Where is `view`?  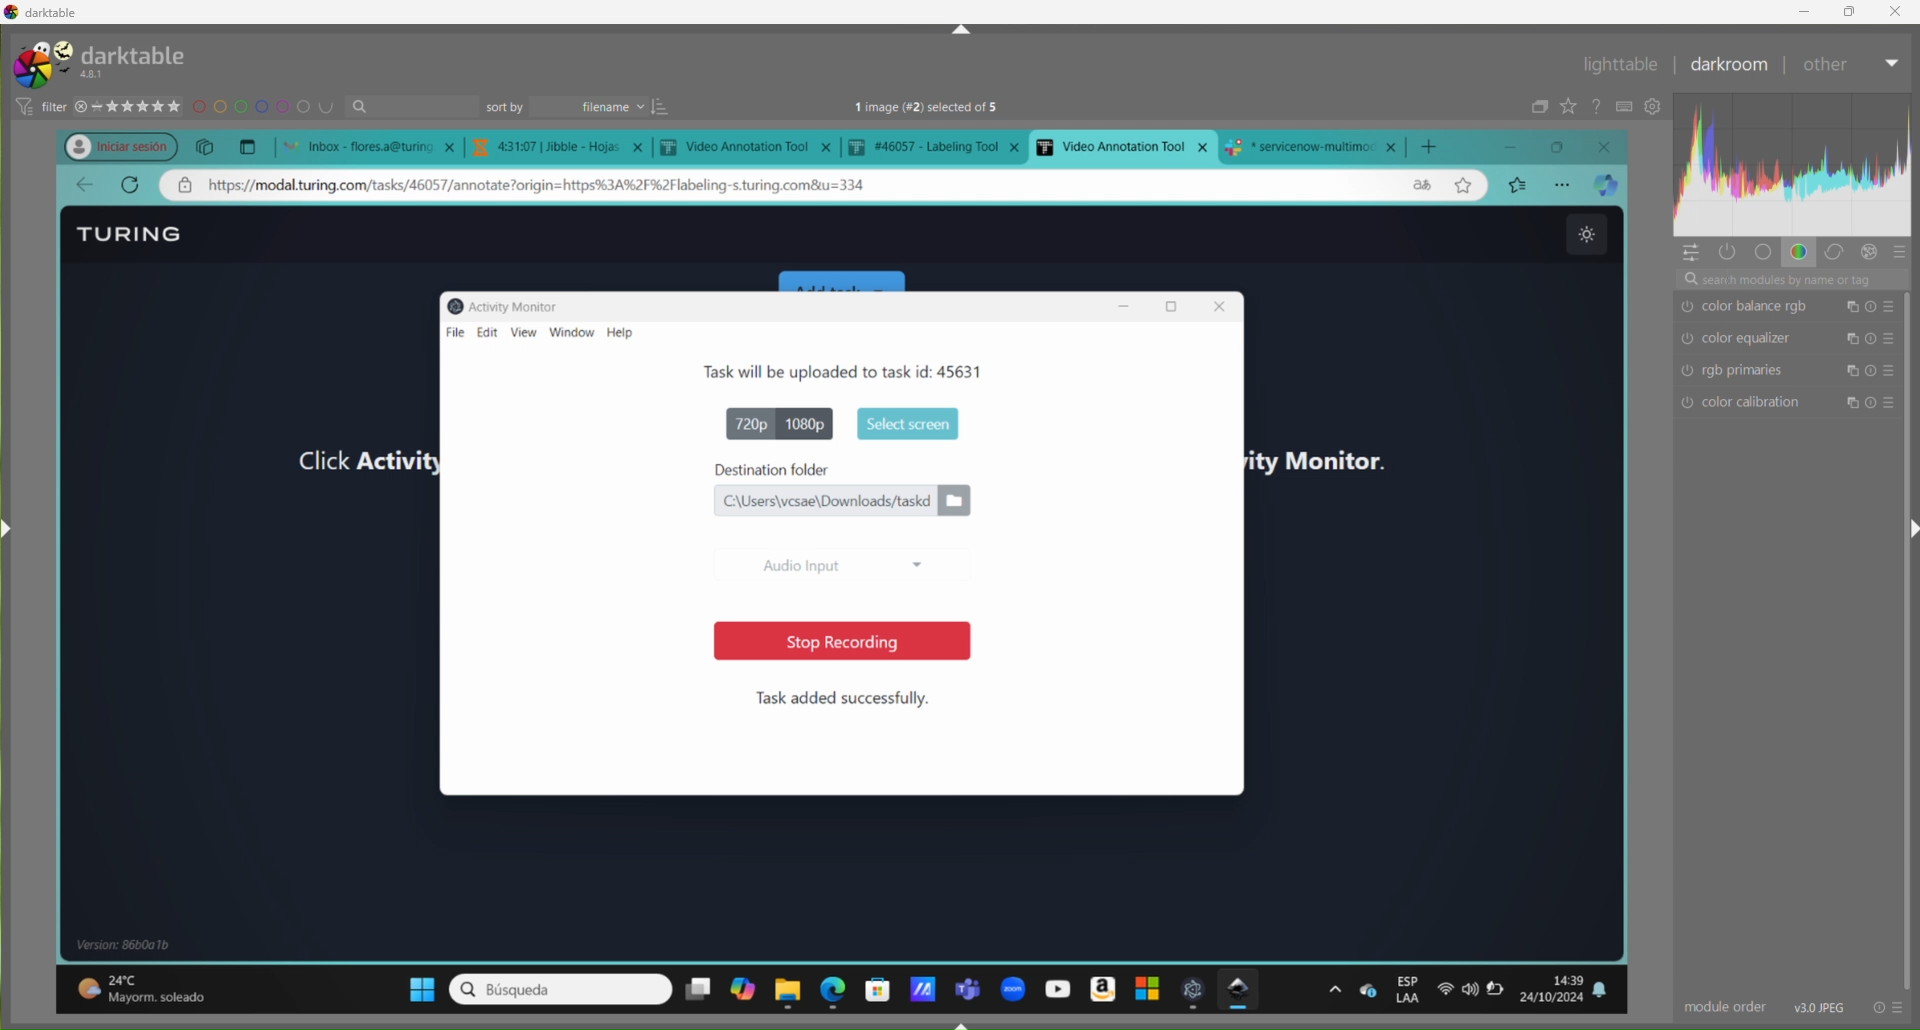 view is located at coordinates (523, 333).